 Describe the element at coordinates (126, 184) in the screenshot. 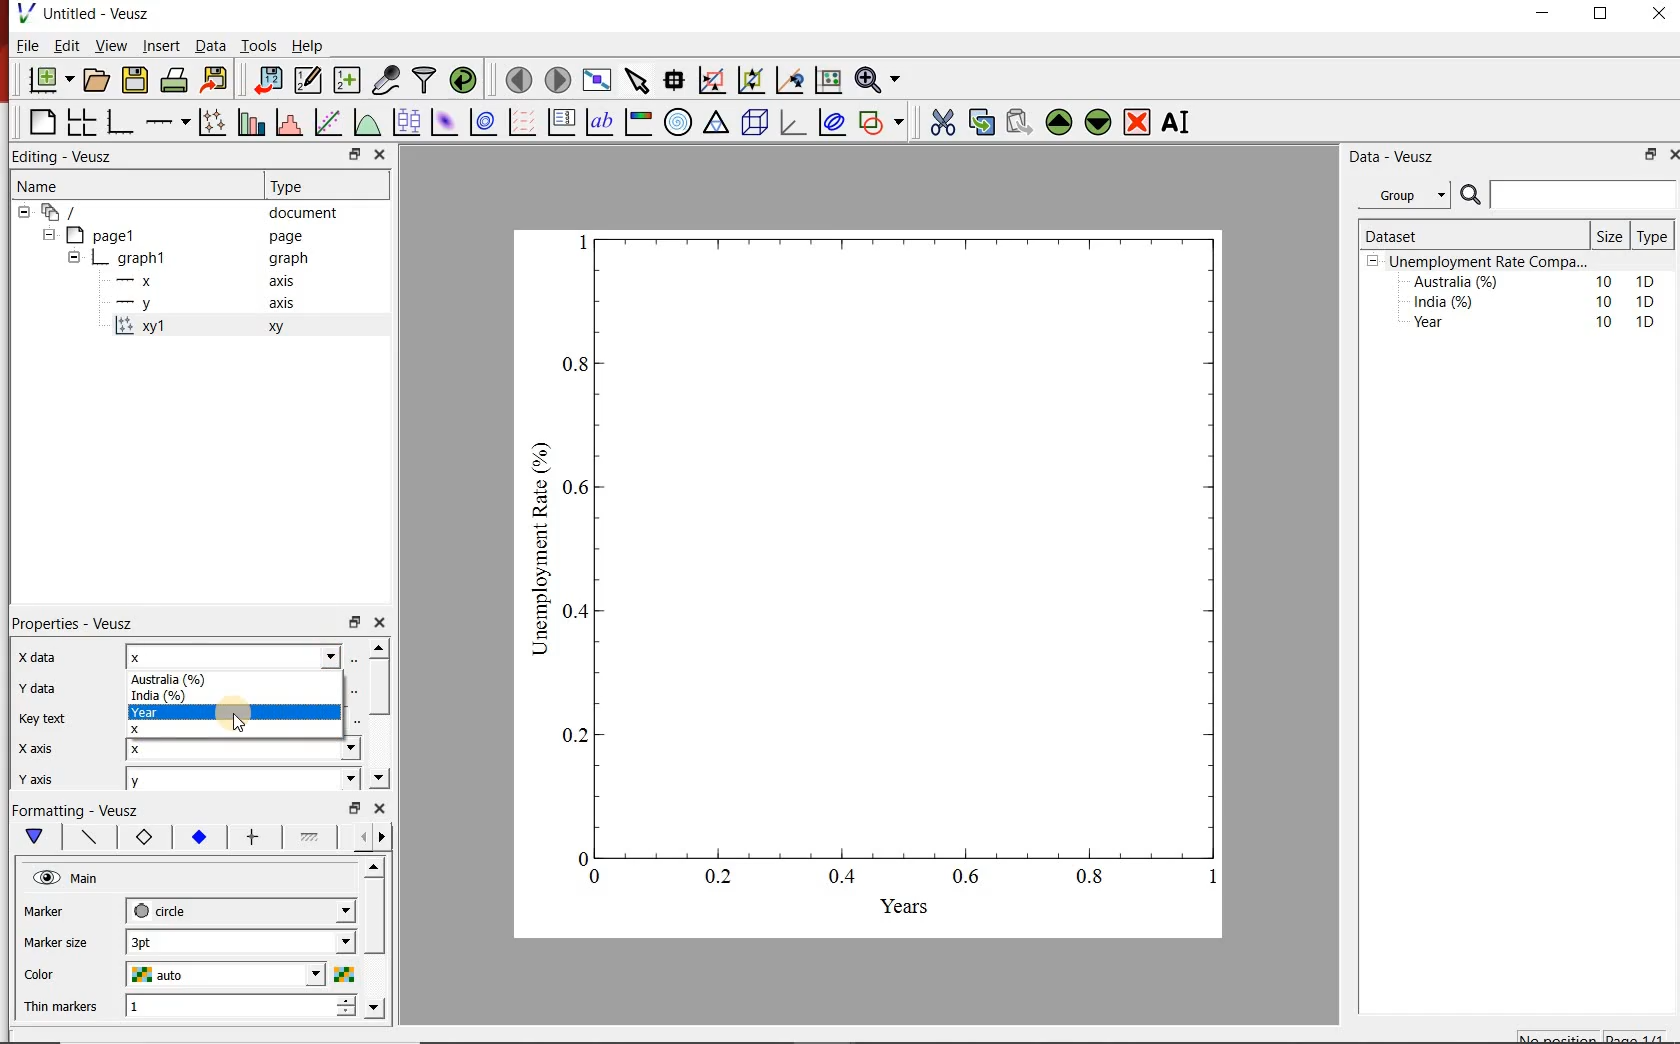

I see `Name` at that location.